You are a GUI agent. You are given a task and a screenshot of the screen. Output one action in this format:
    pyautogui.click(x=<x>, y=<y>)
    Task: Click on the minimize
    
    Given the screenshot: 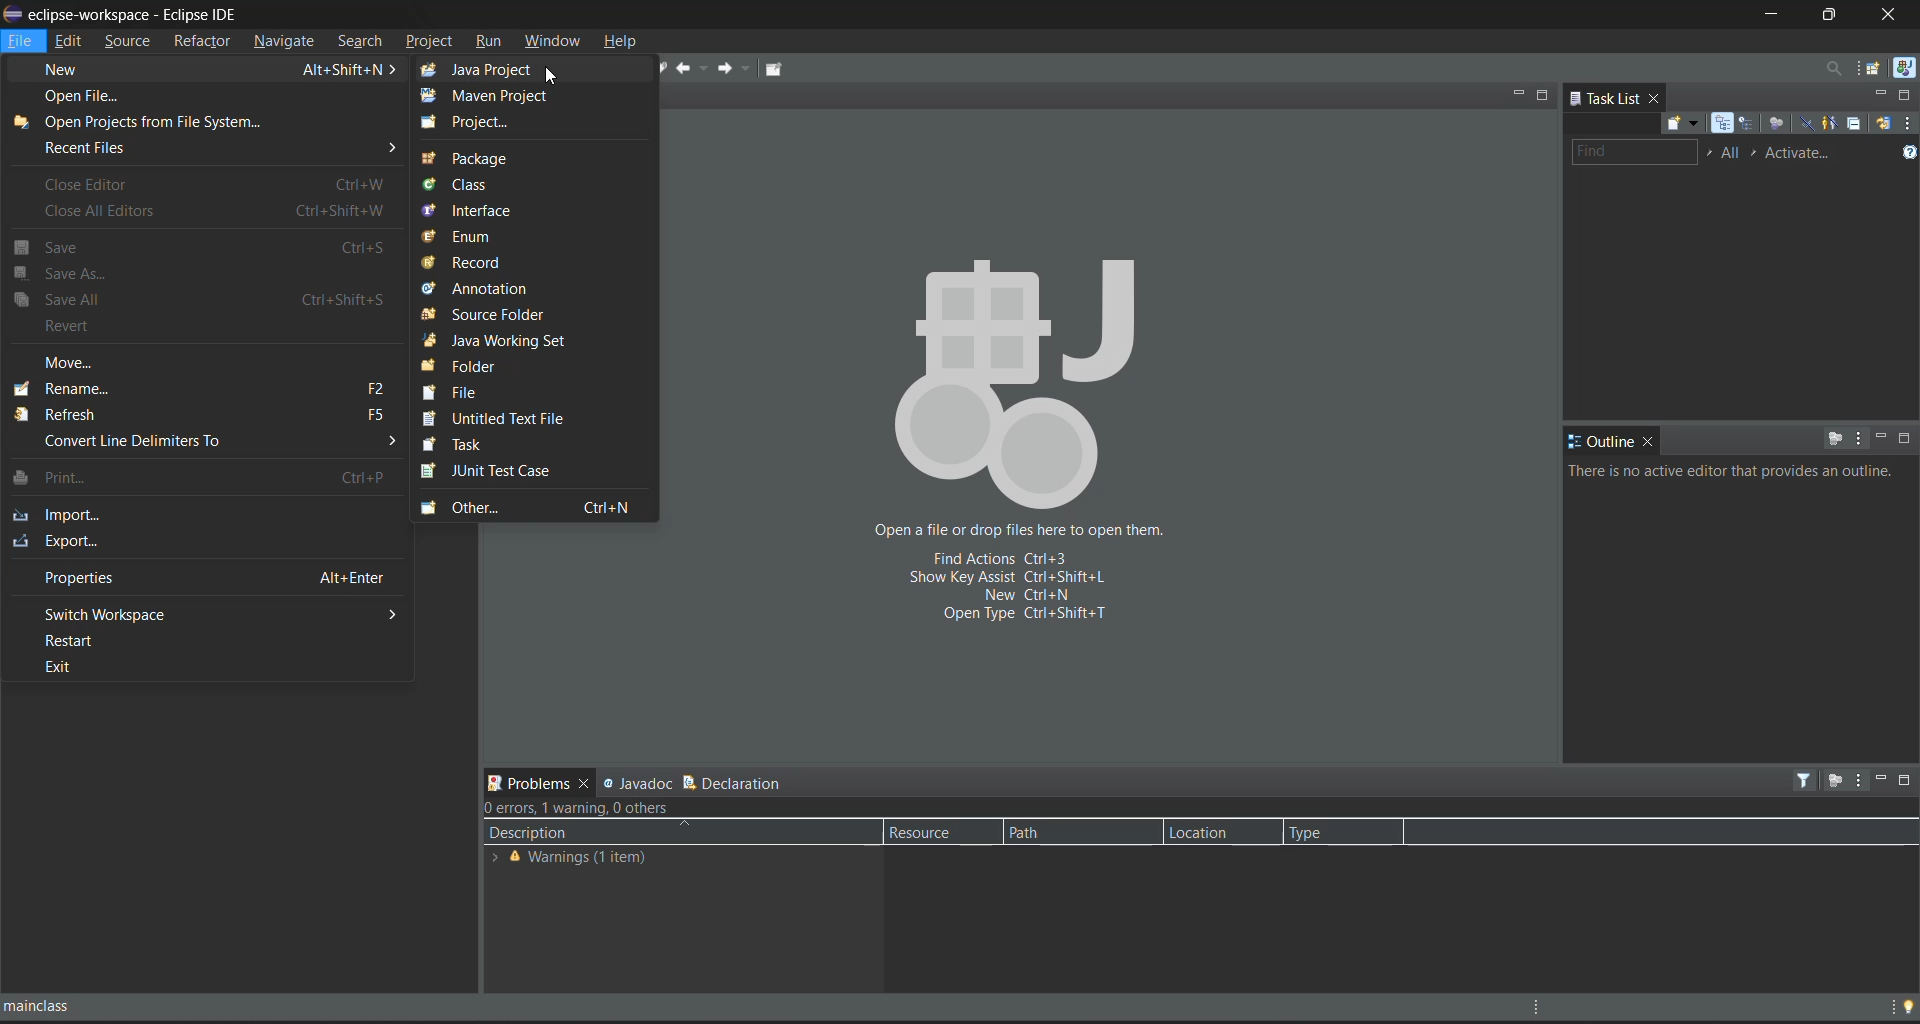 What is the action you would take?
    pyautogui.click(x=1517, y=93)
    